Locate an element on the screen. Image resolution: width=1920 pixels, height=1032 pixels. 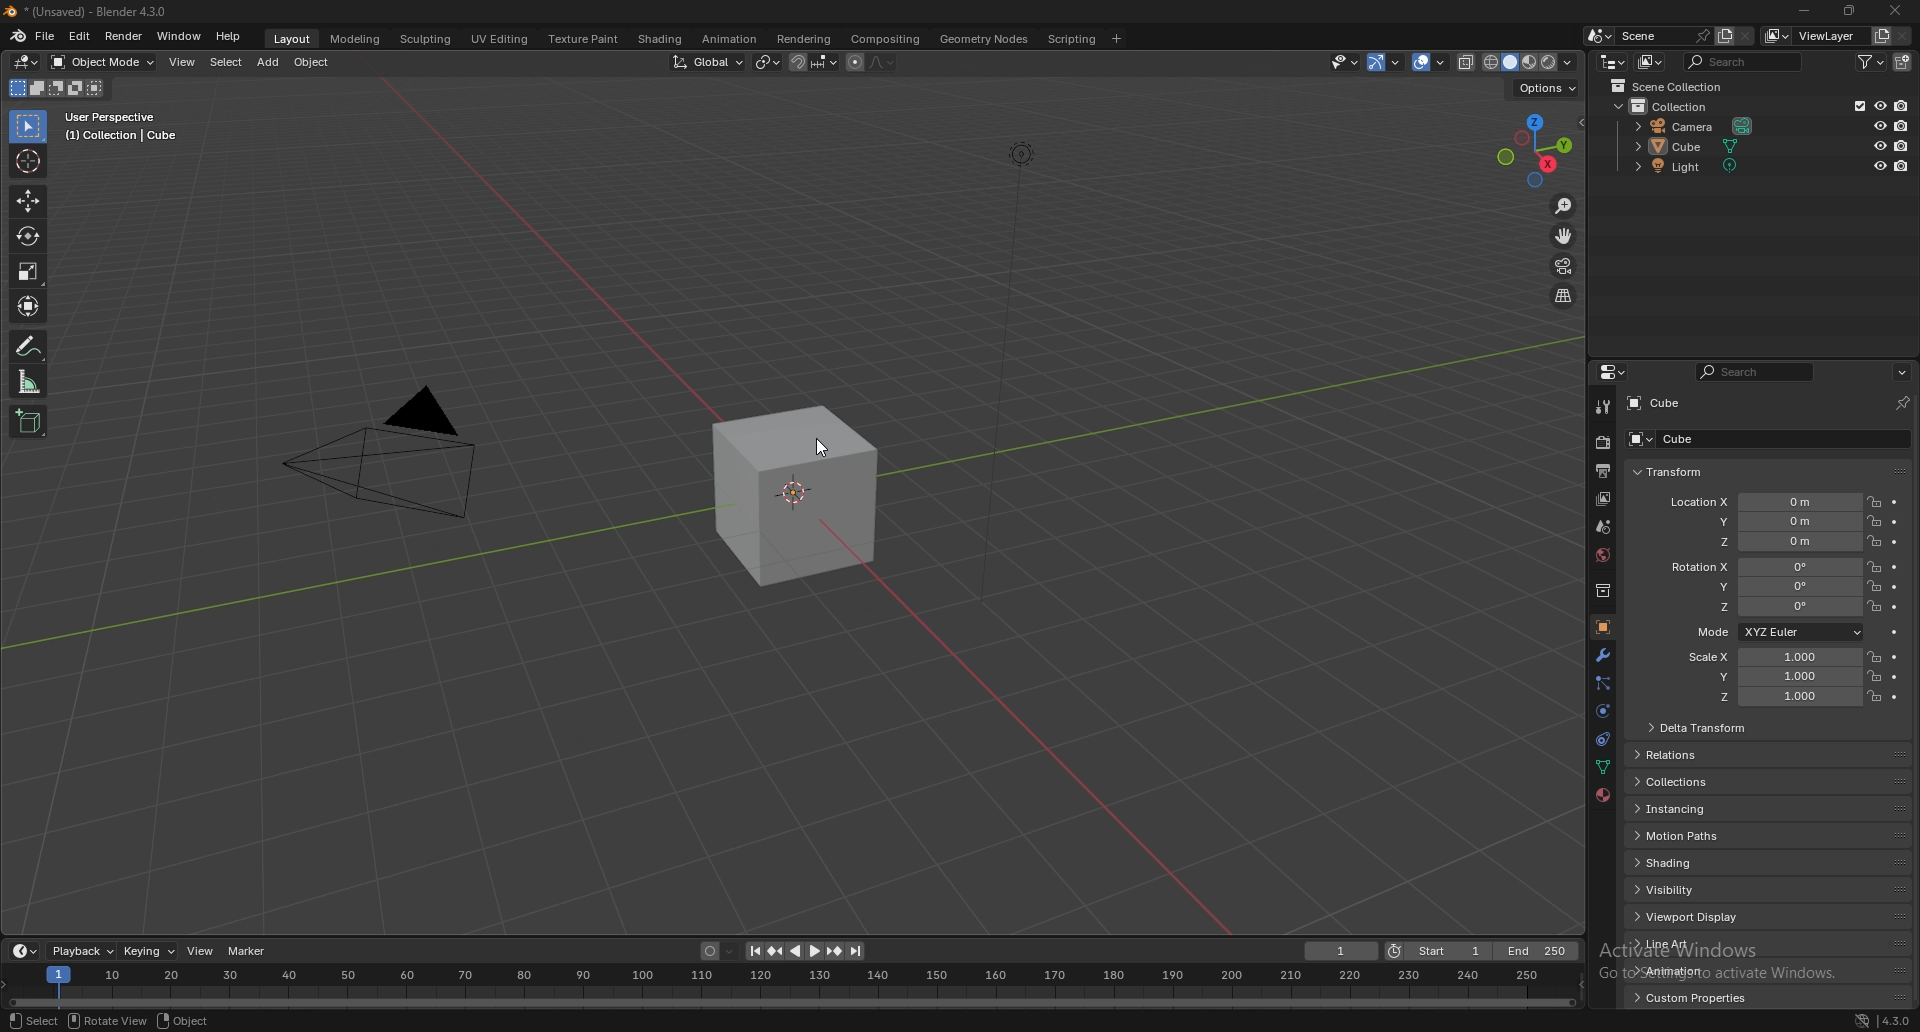
start is located at coordinates (1439, 950).